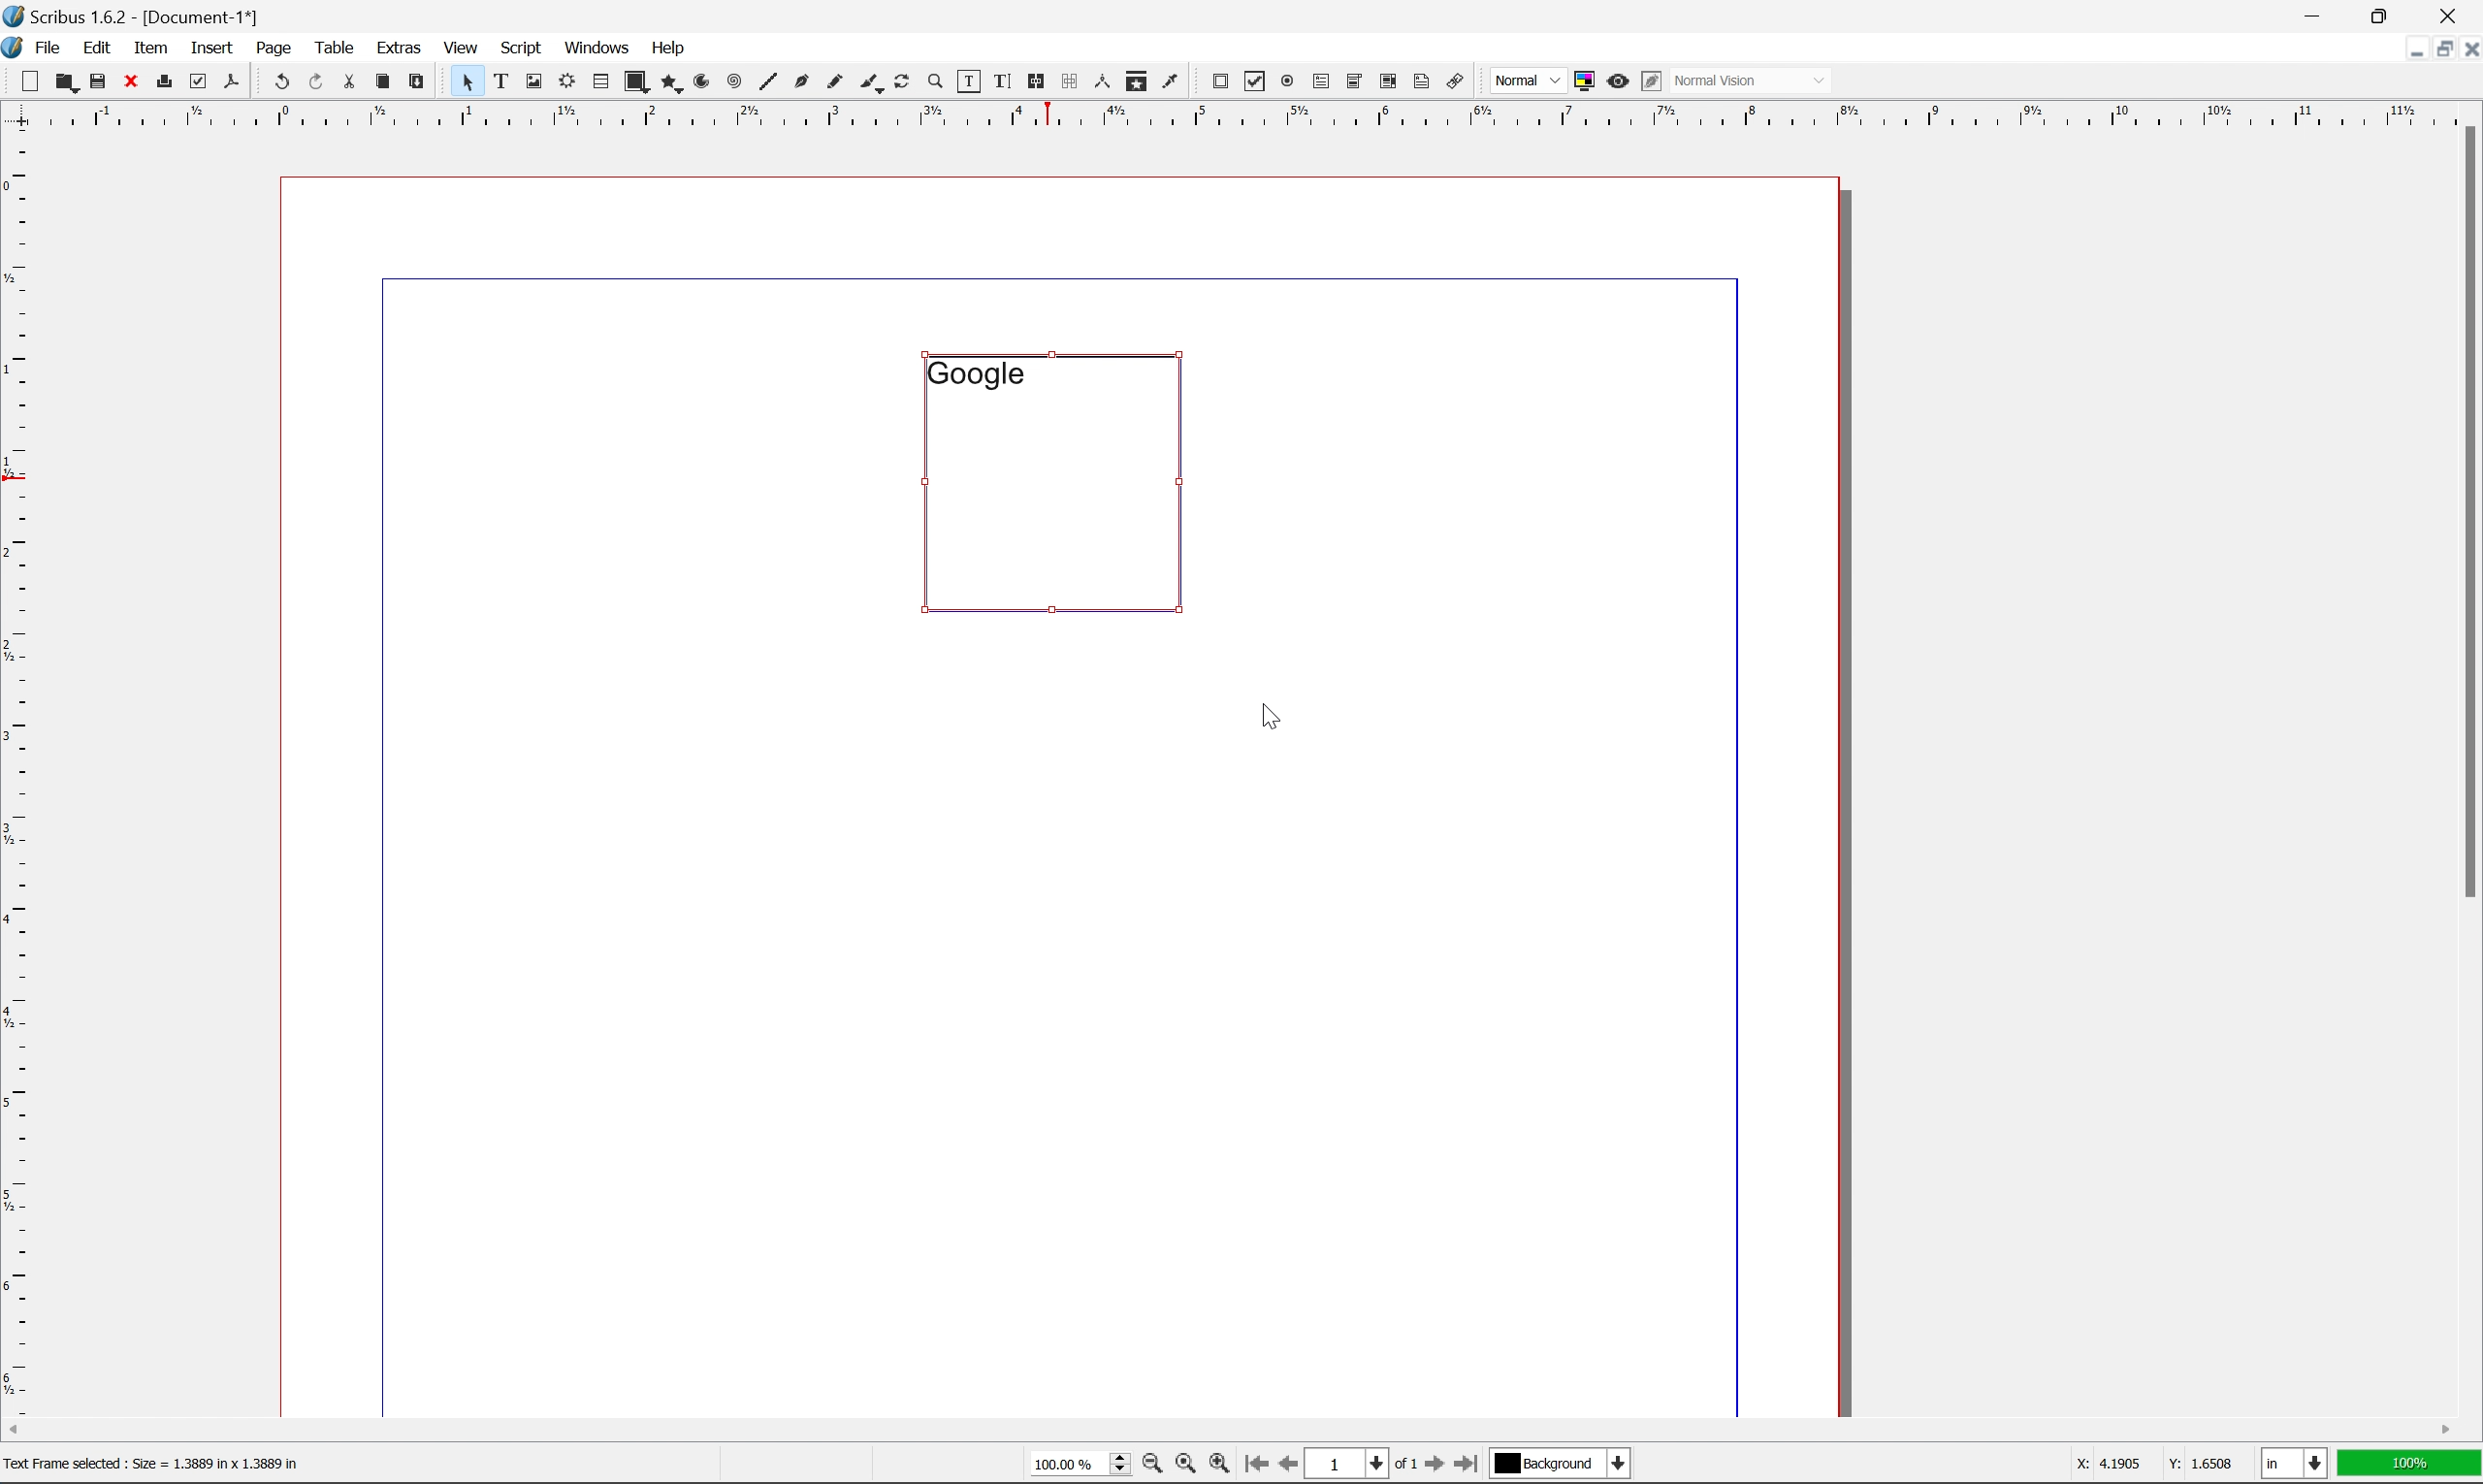 The image size is (2483, 1484). Describe the element at coordinates (1525, 80) in the screenshot. I see `normal` at that location.